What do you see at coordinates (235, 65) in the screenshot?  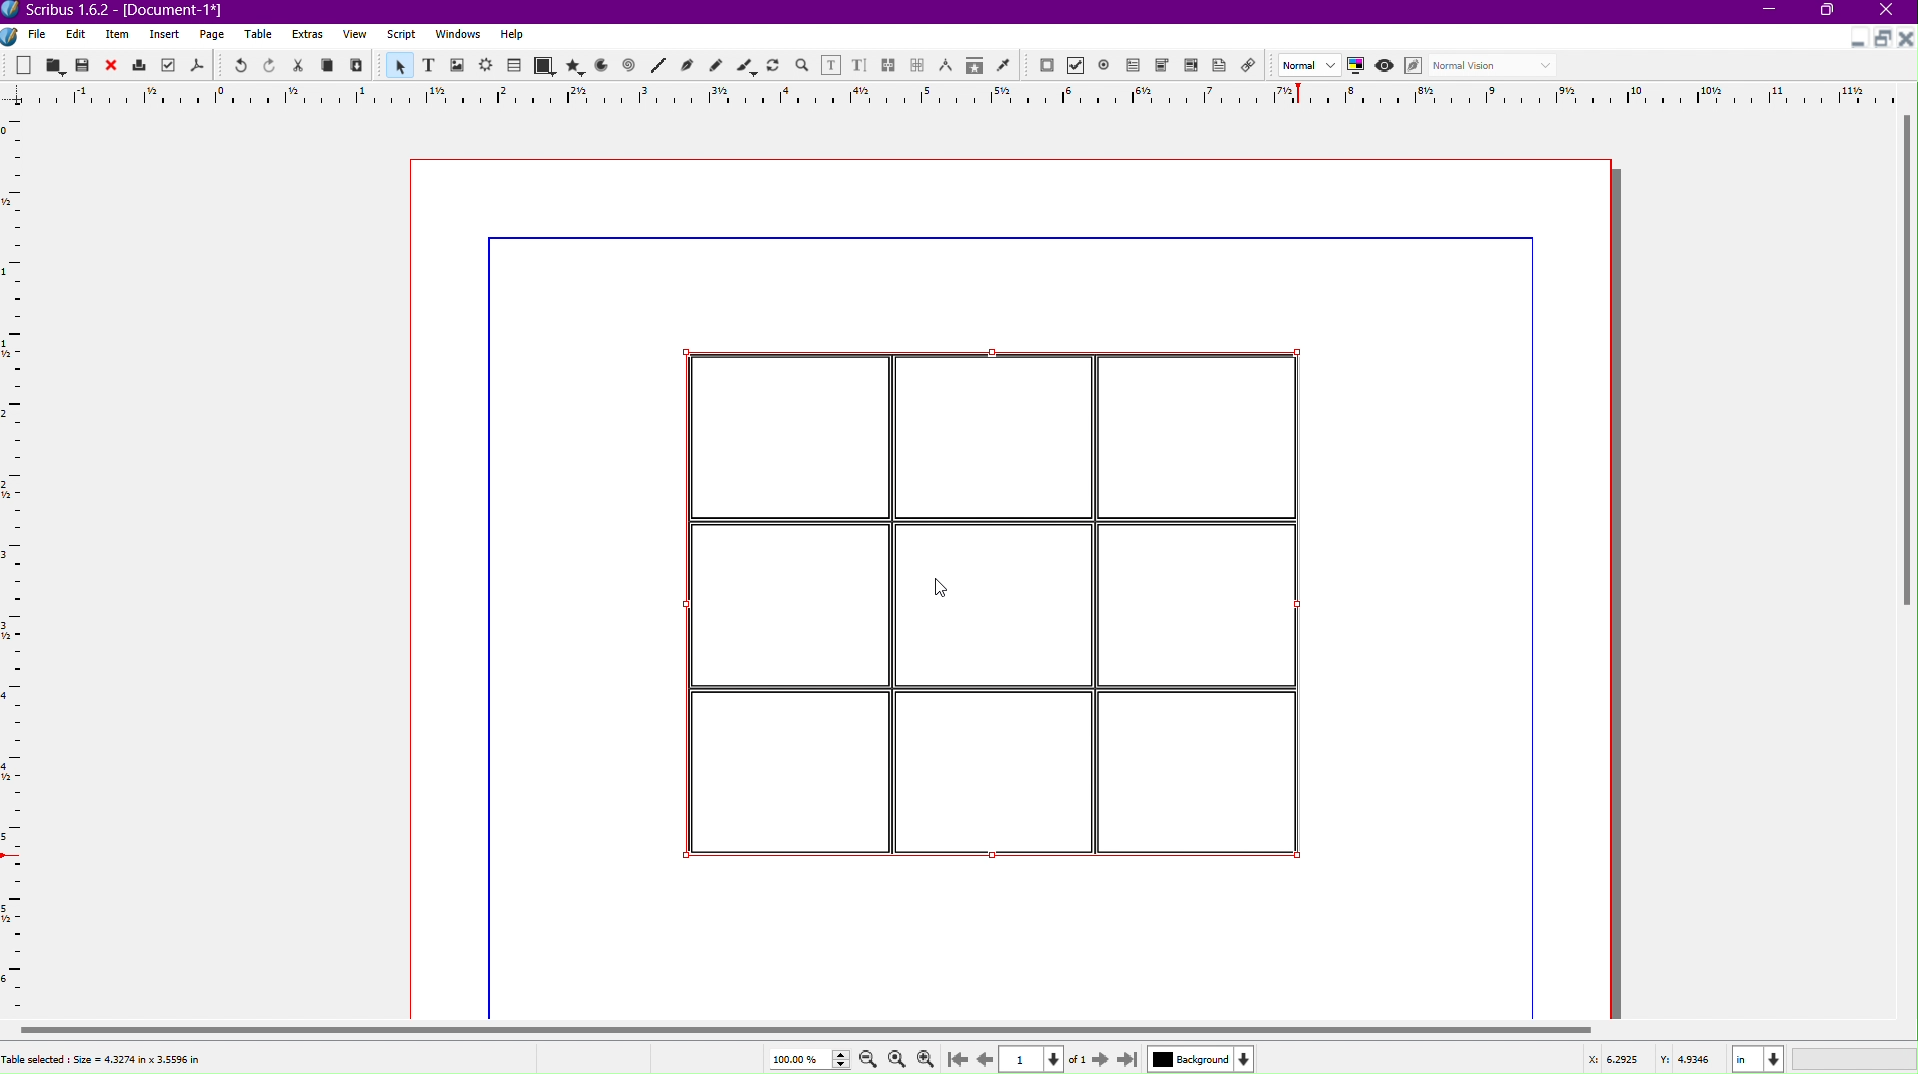 I see `Undo` at bounding box center [235, 65].